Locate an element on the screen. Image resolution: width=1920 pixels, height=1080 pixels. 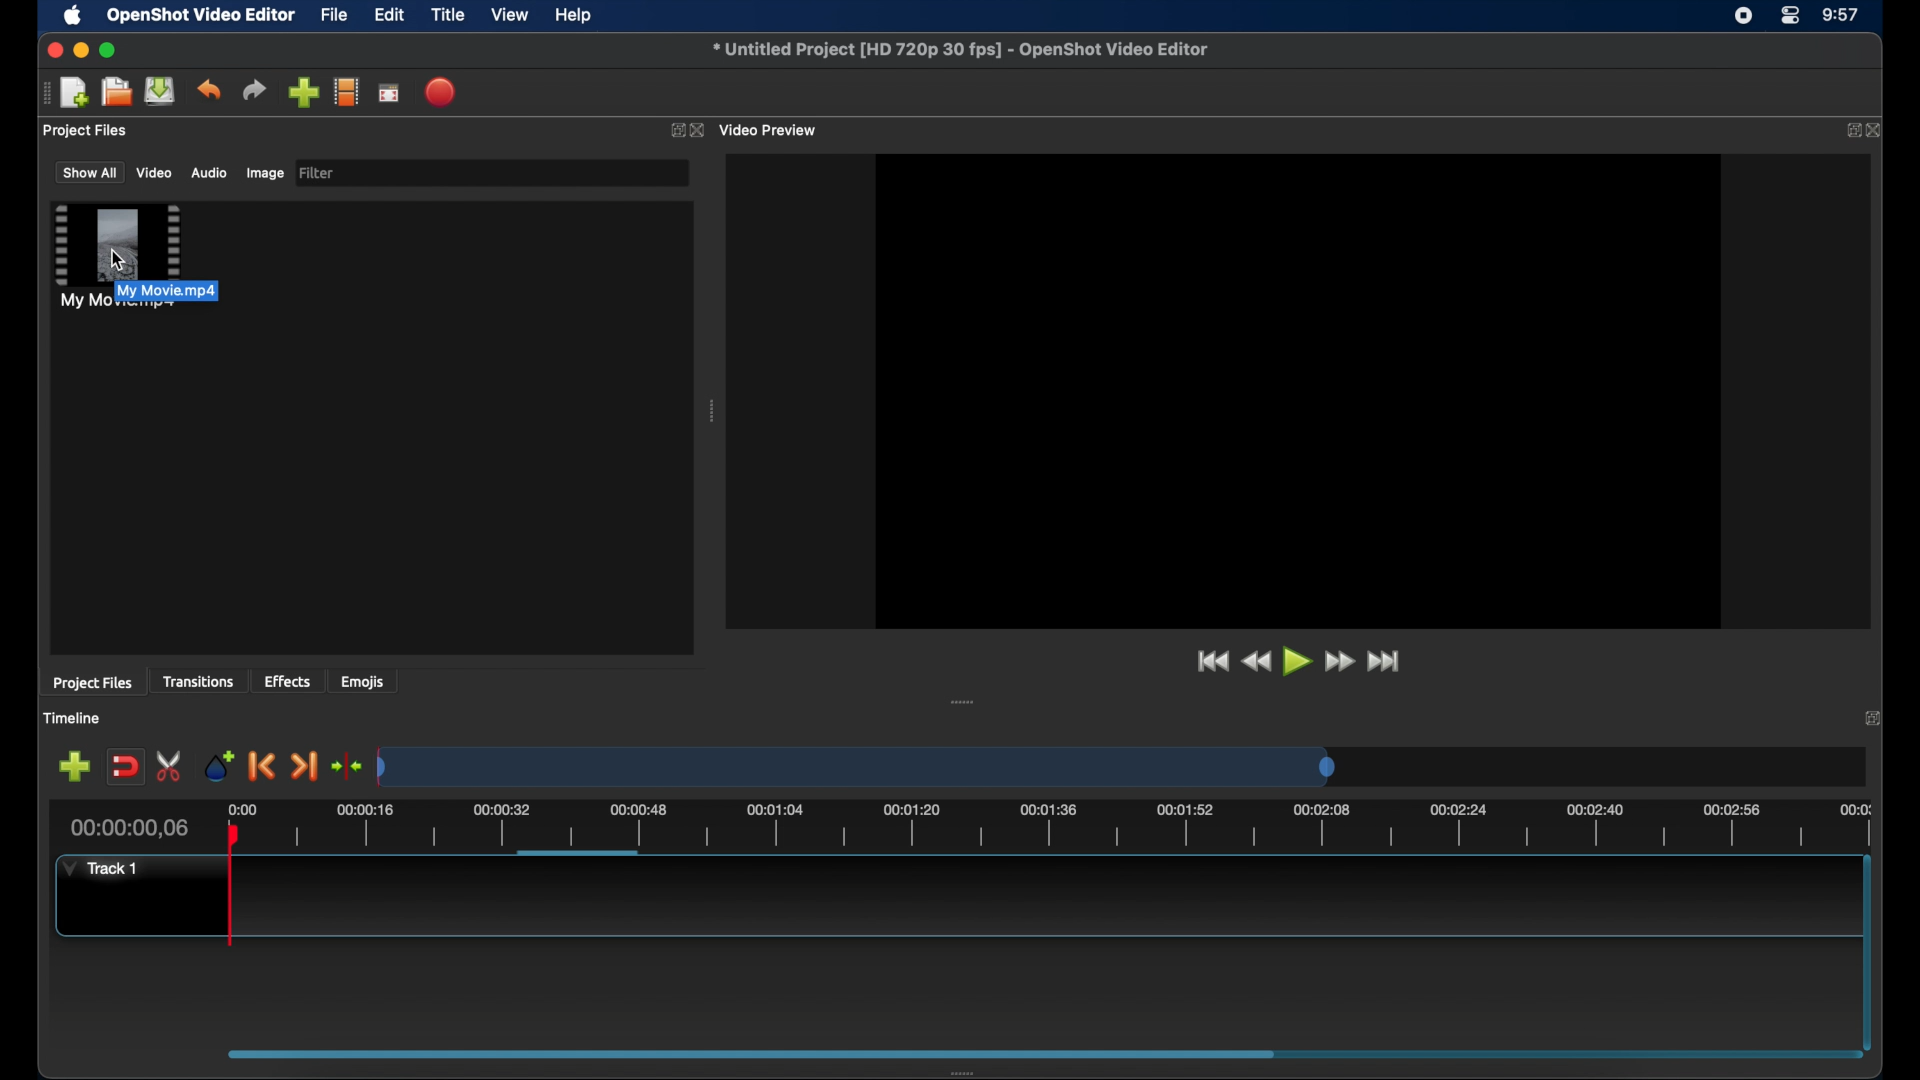
jumpt to start is located at coordinates (1211, 661).